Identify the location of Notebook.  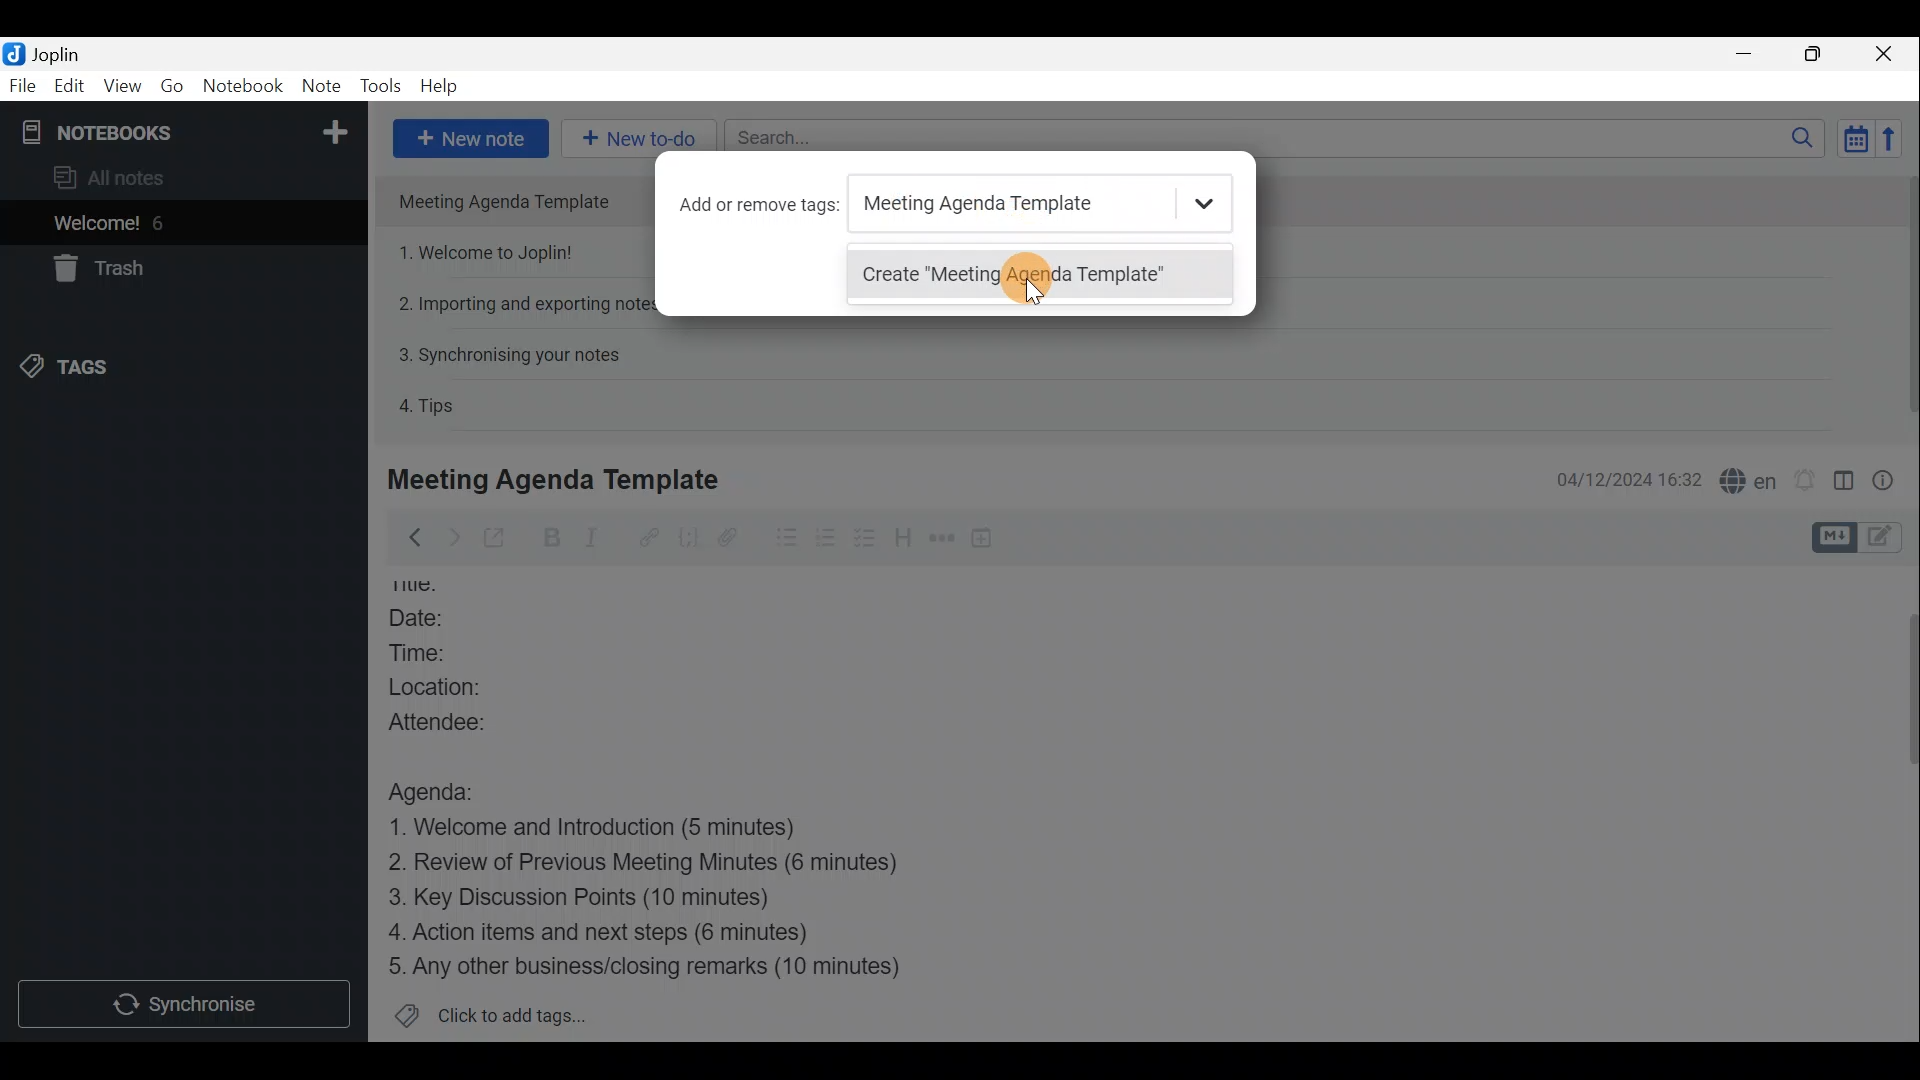
(241, 85).